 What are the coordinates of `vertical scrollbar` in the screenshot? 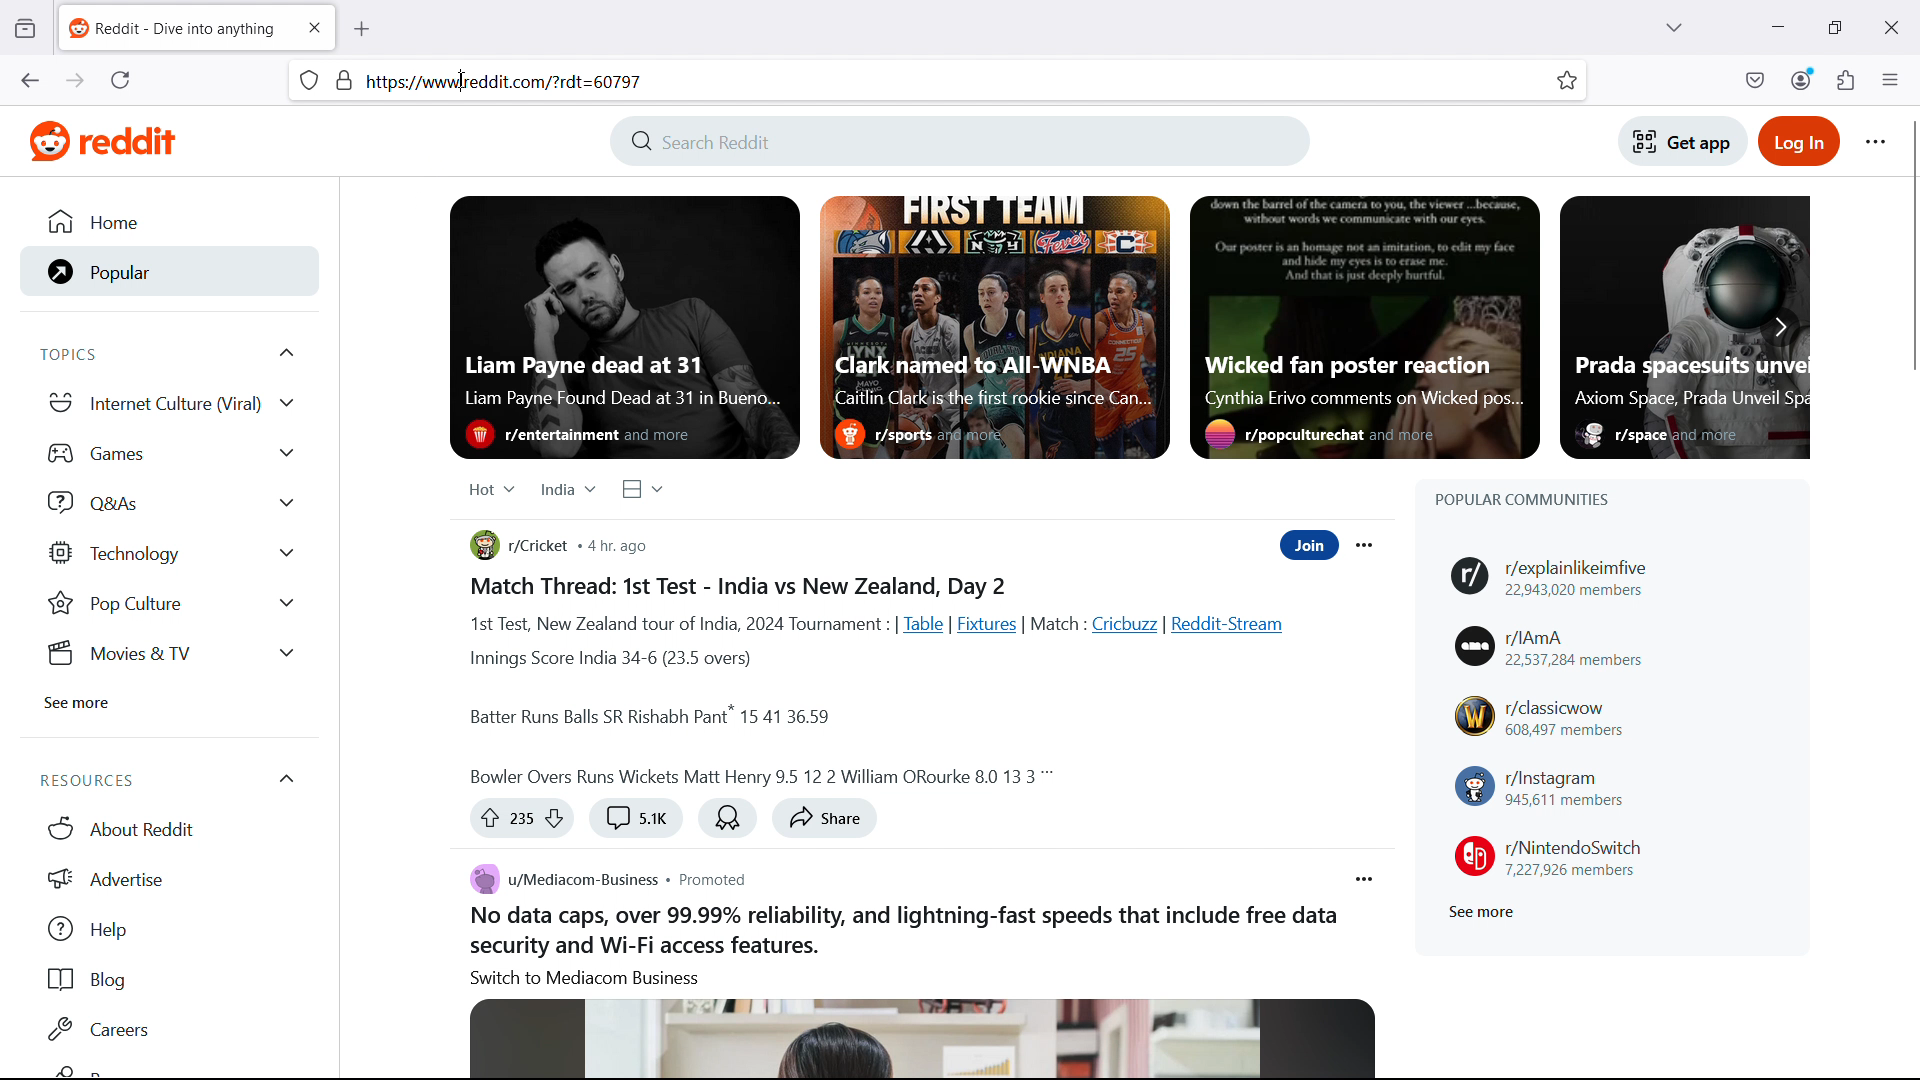 It's located at (1916, 246).